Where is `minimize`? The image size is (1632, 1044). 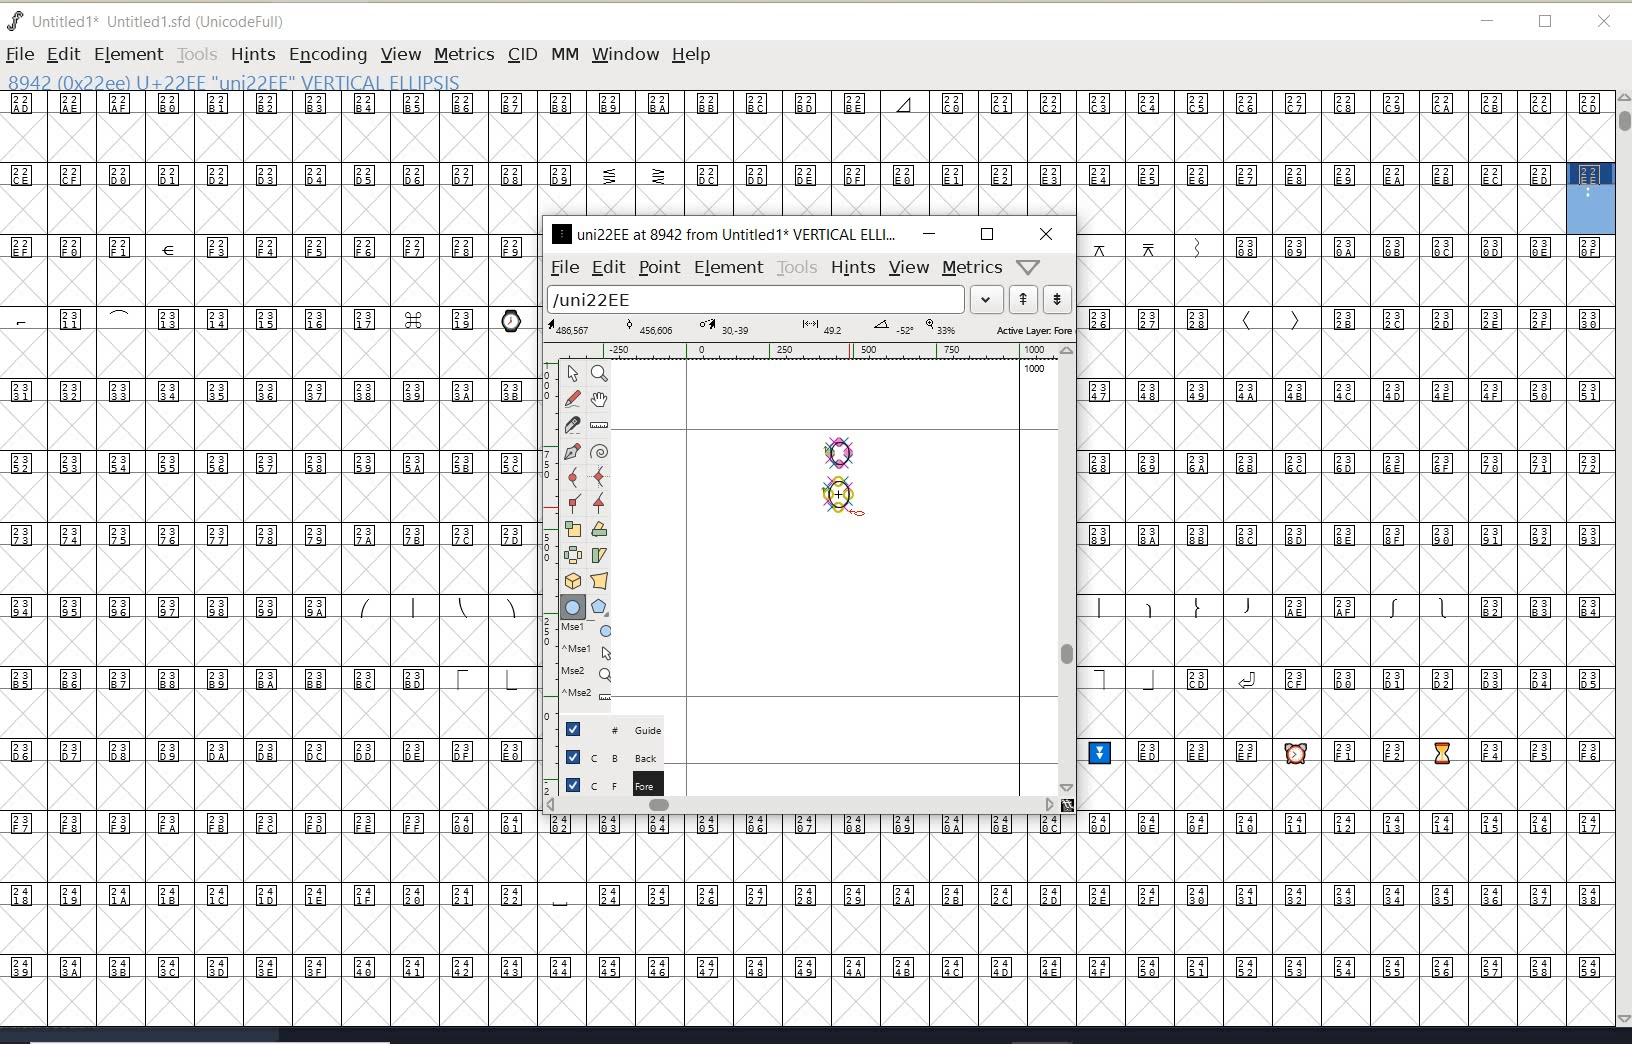 minimize is located at coordinates (1488, 21).